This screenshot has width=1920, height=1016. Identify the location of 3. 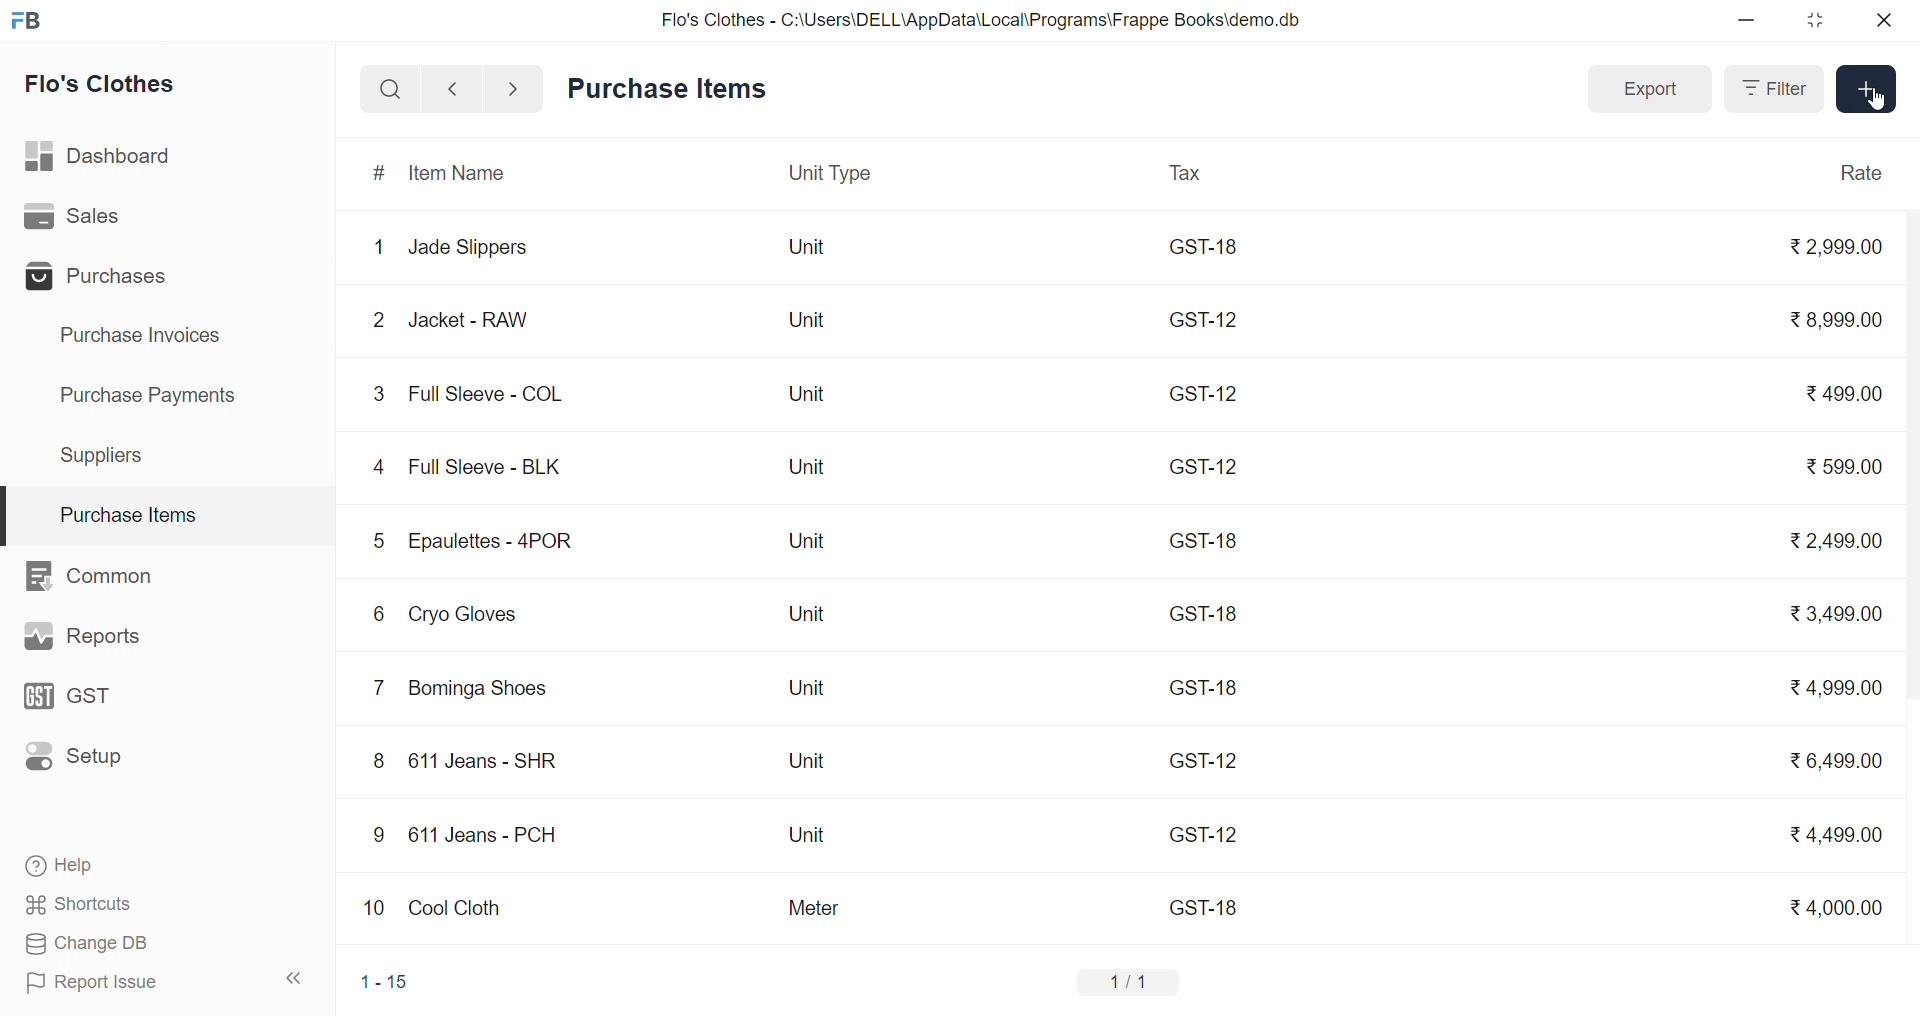
(380, 395).